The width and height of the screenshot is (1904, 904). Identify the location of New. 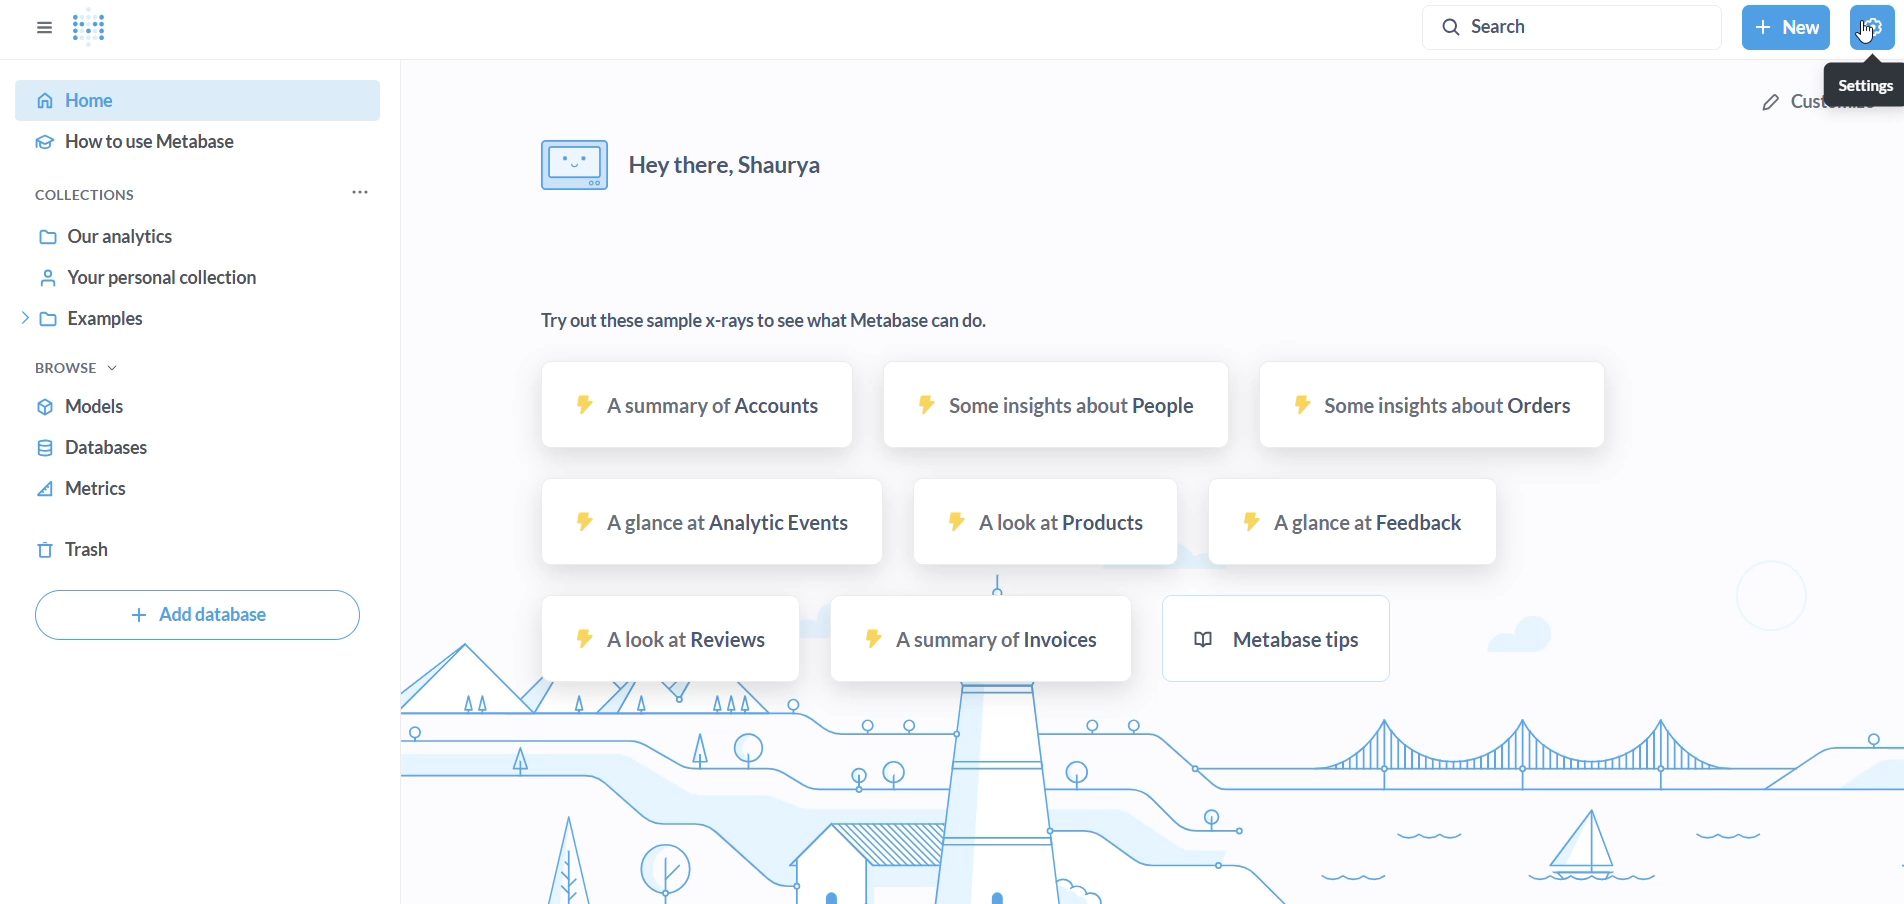
(1789, 27).